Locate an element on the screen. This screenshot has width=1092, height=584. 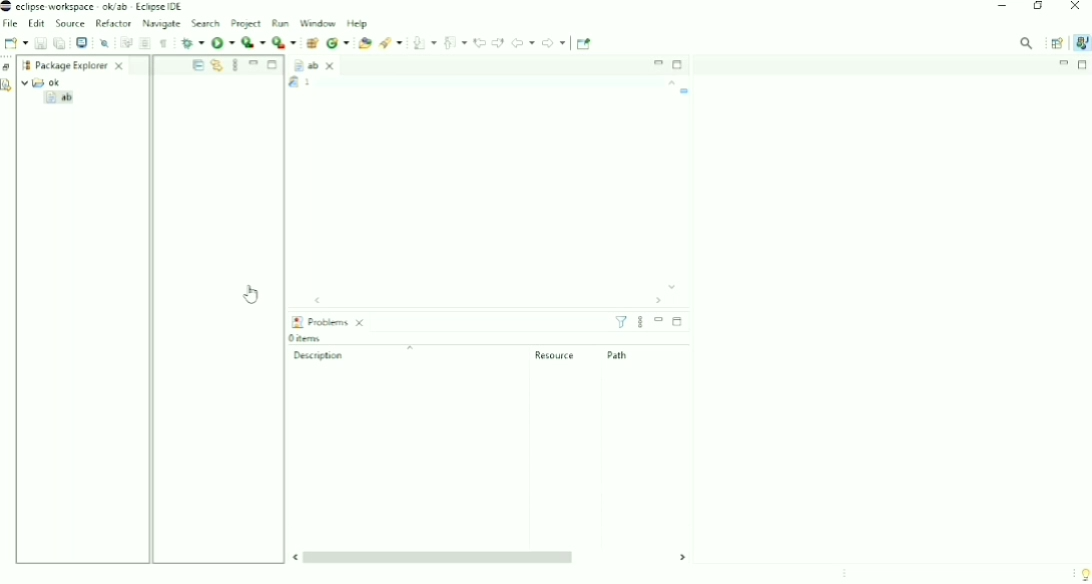
Workspace is located at coordinates (26, 64).